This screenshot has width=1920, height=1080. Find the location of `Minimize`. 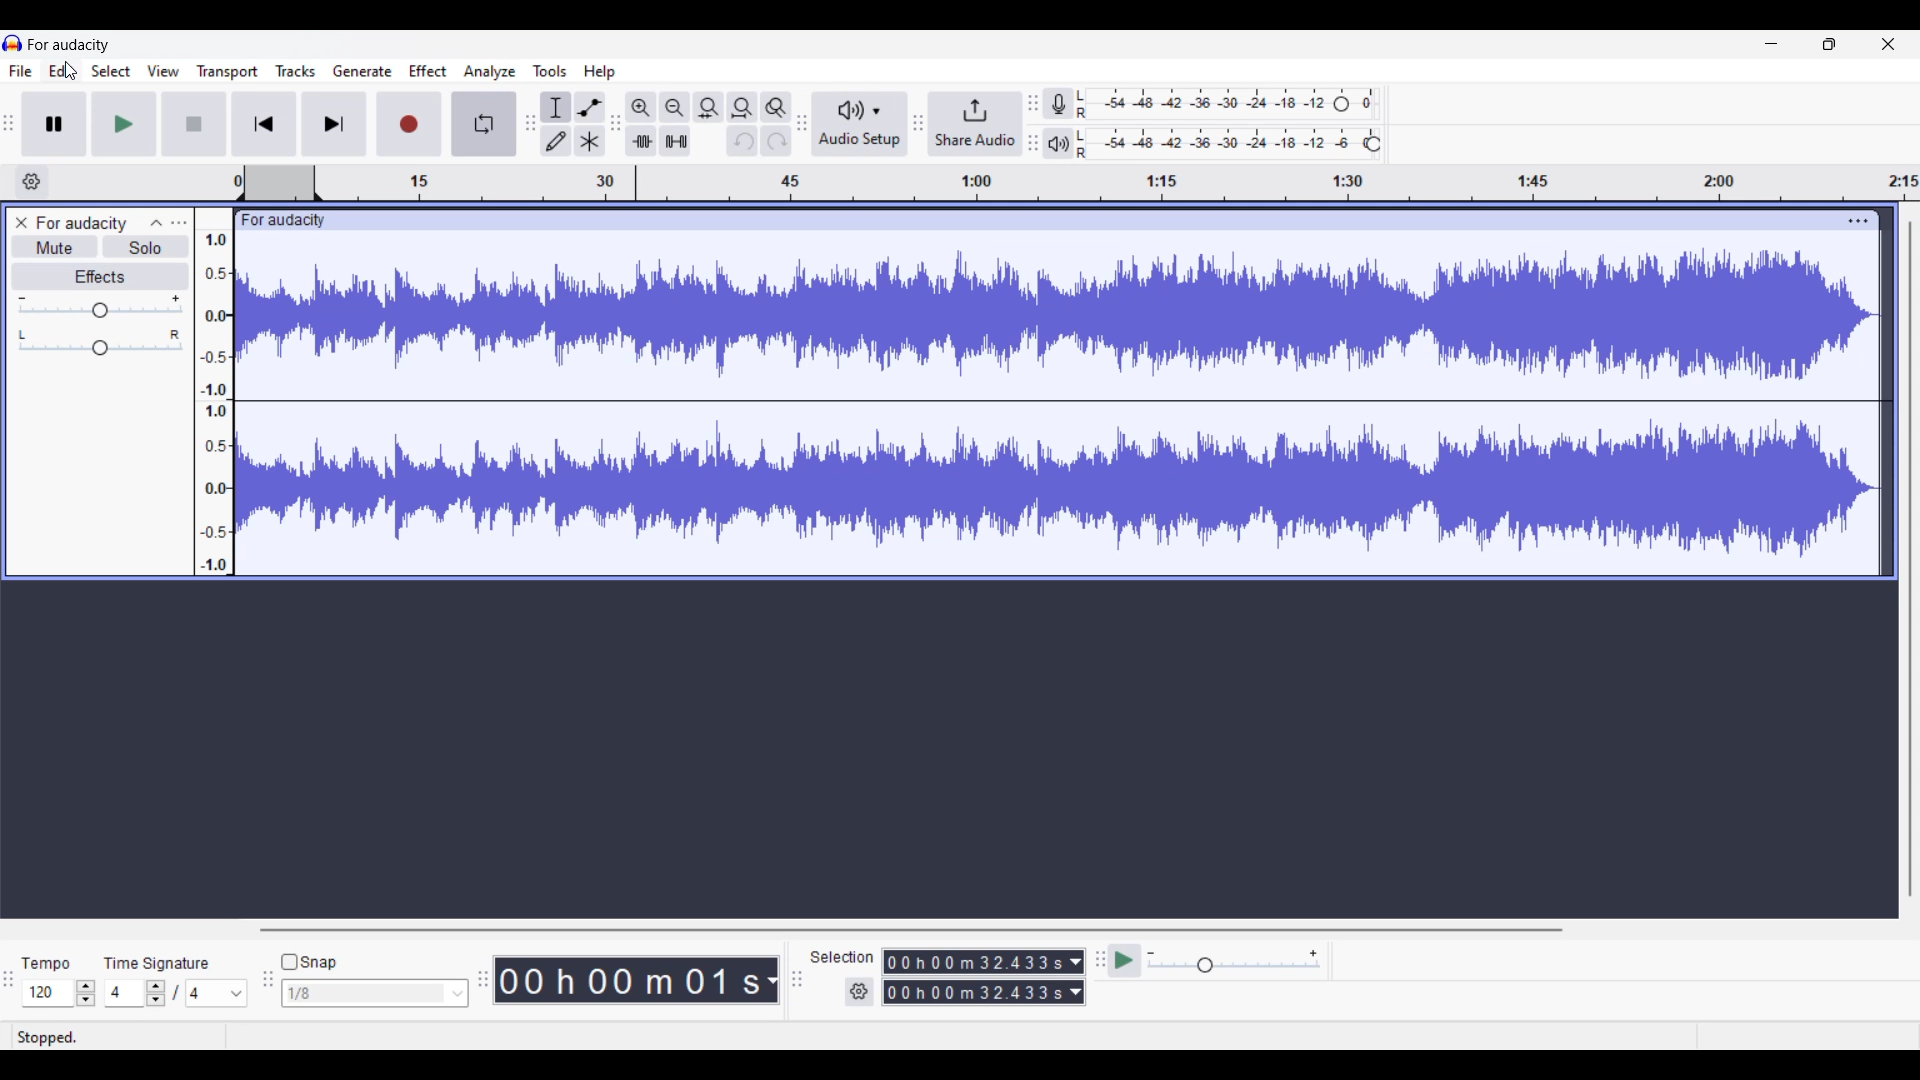

Minimize is located at coordinates (1772, 44).